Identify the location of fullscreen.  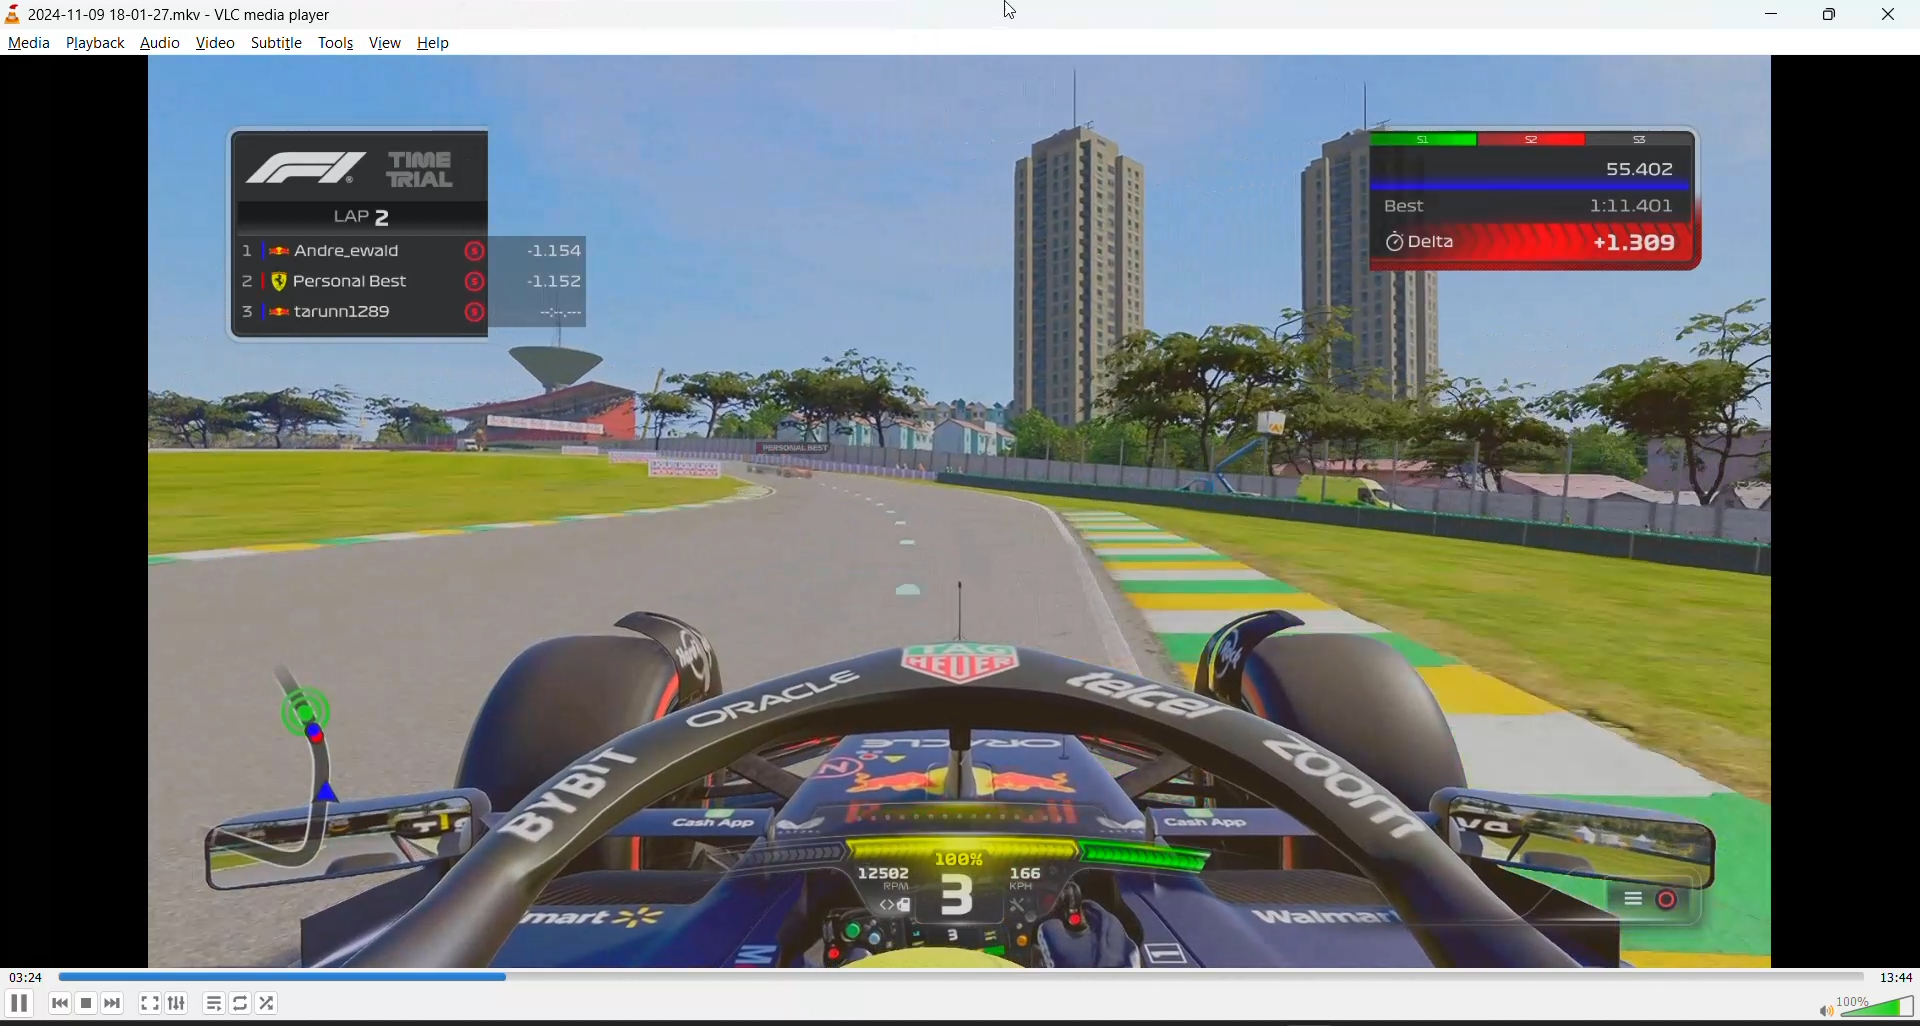
(149, 1004).